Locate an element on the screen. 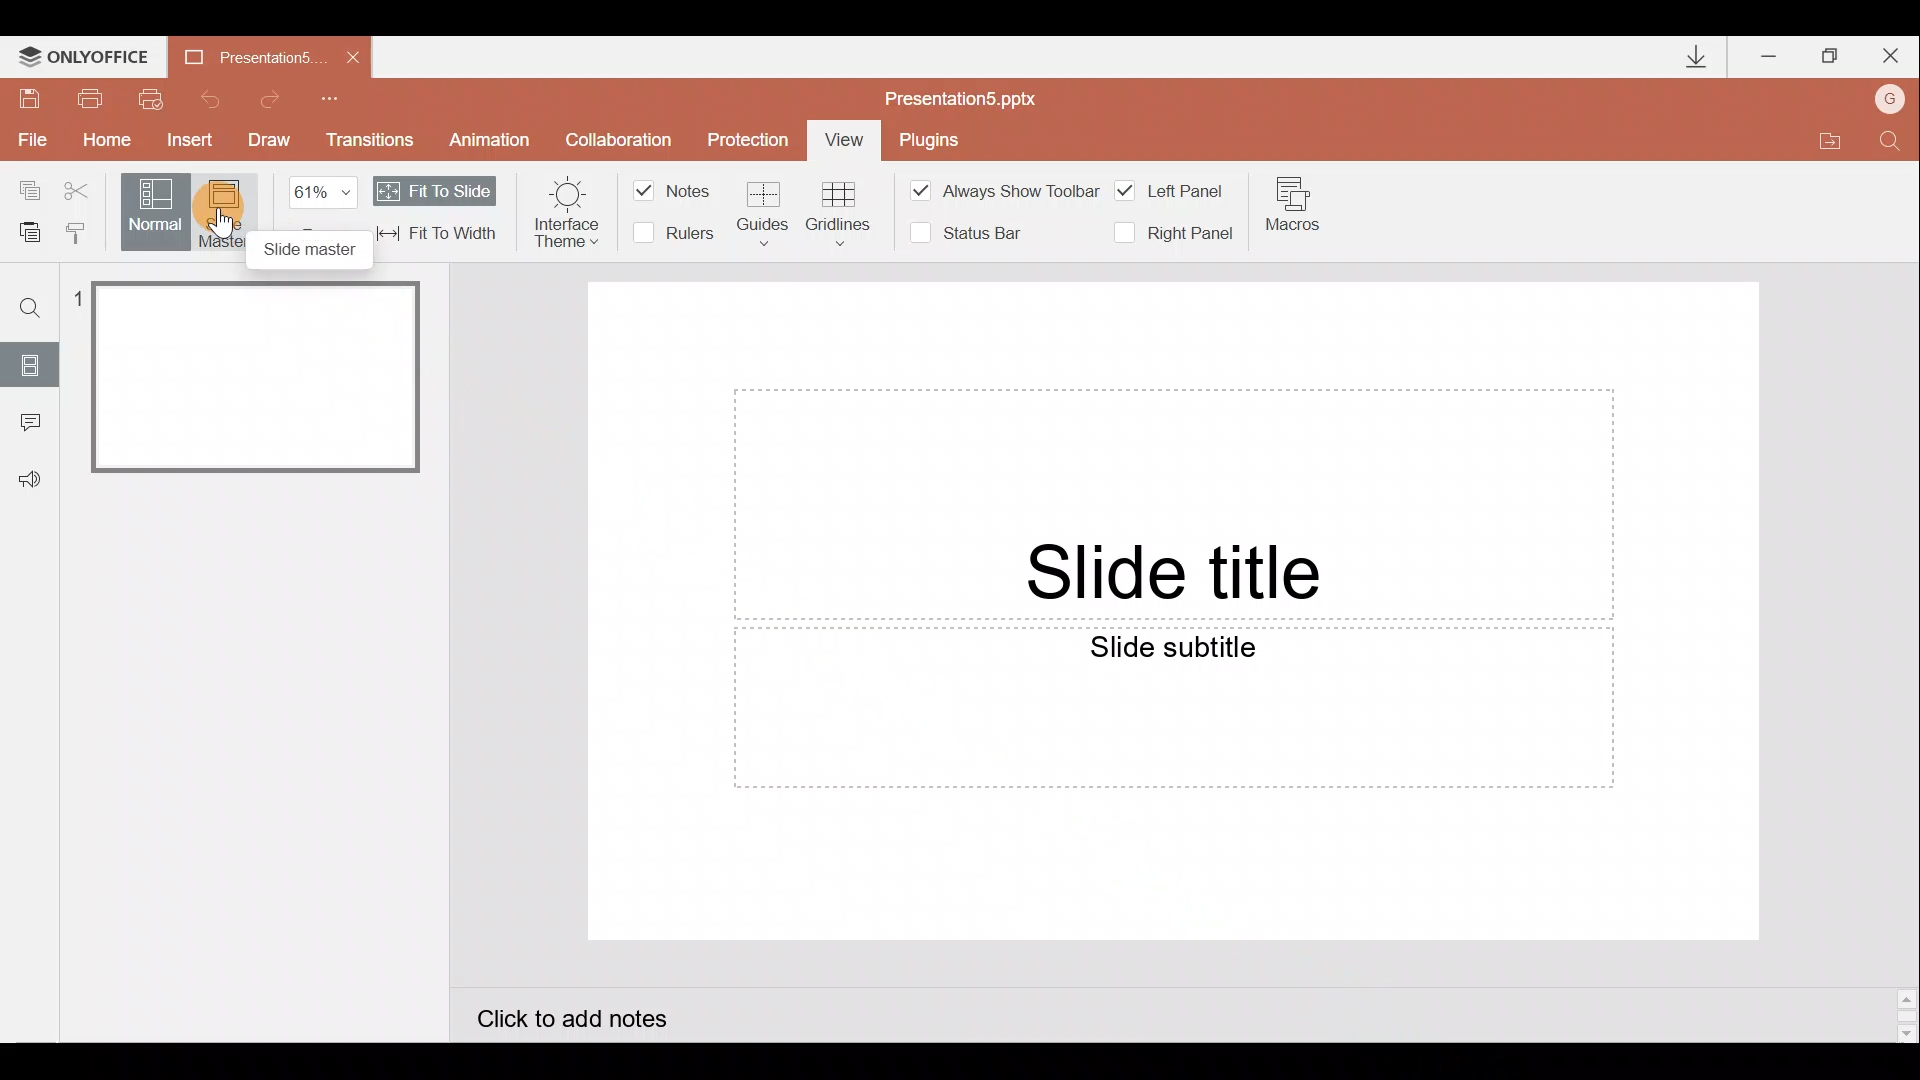  Collaboration is located at coordinates (621, 138).